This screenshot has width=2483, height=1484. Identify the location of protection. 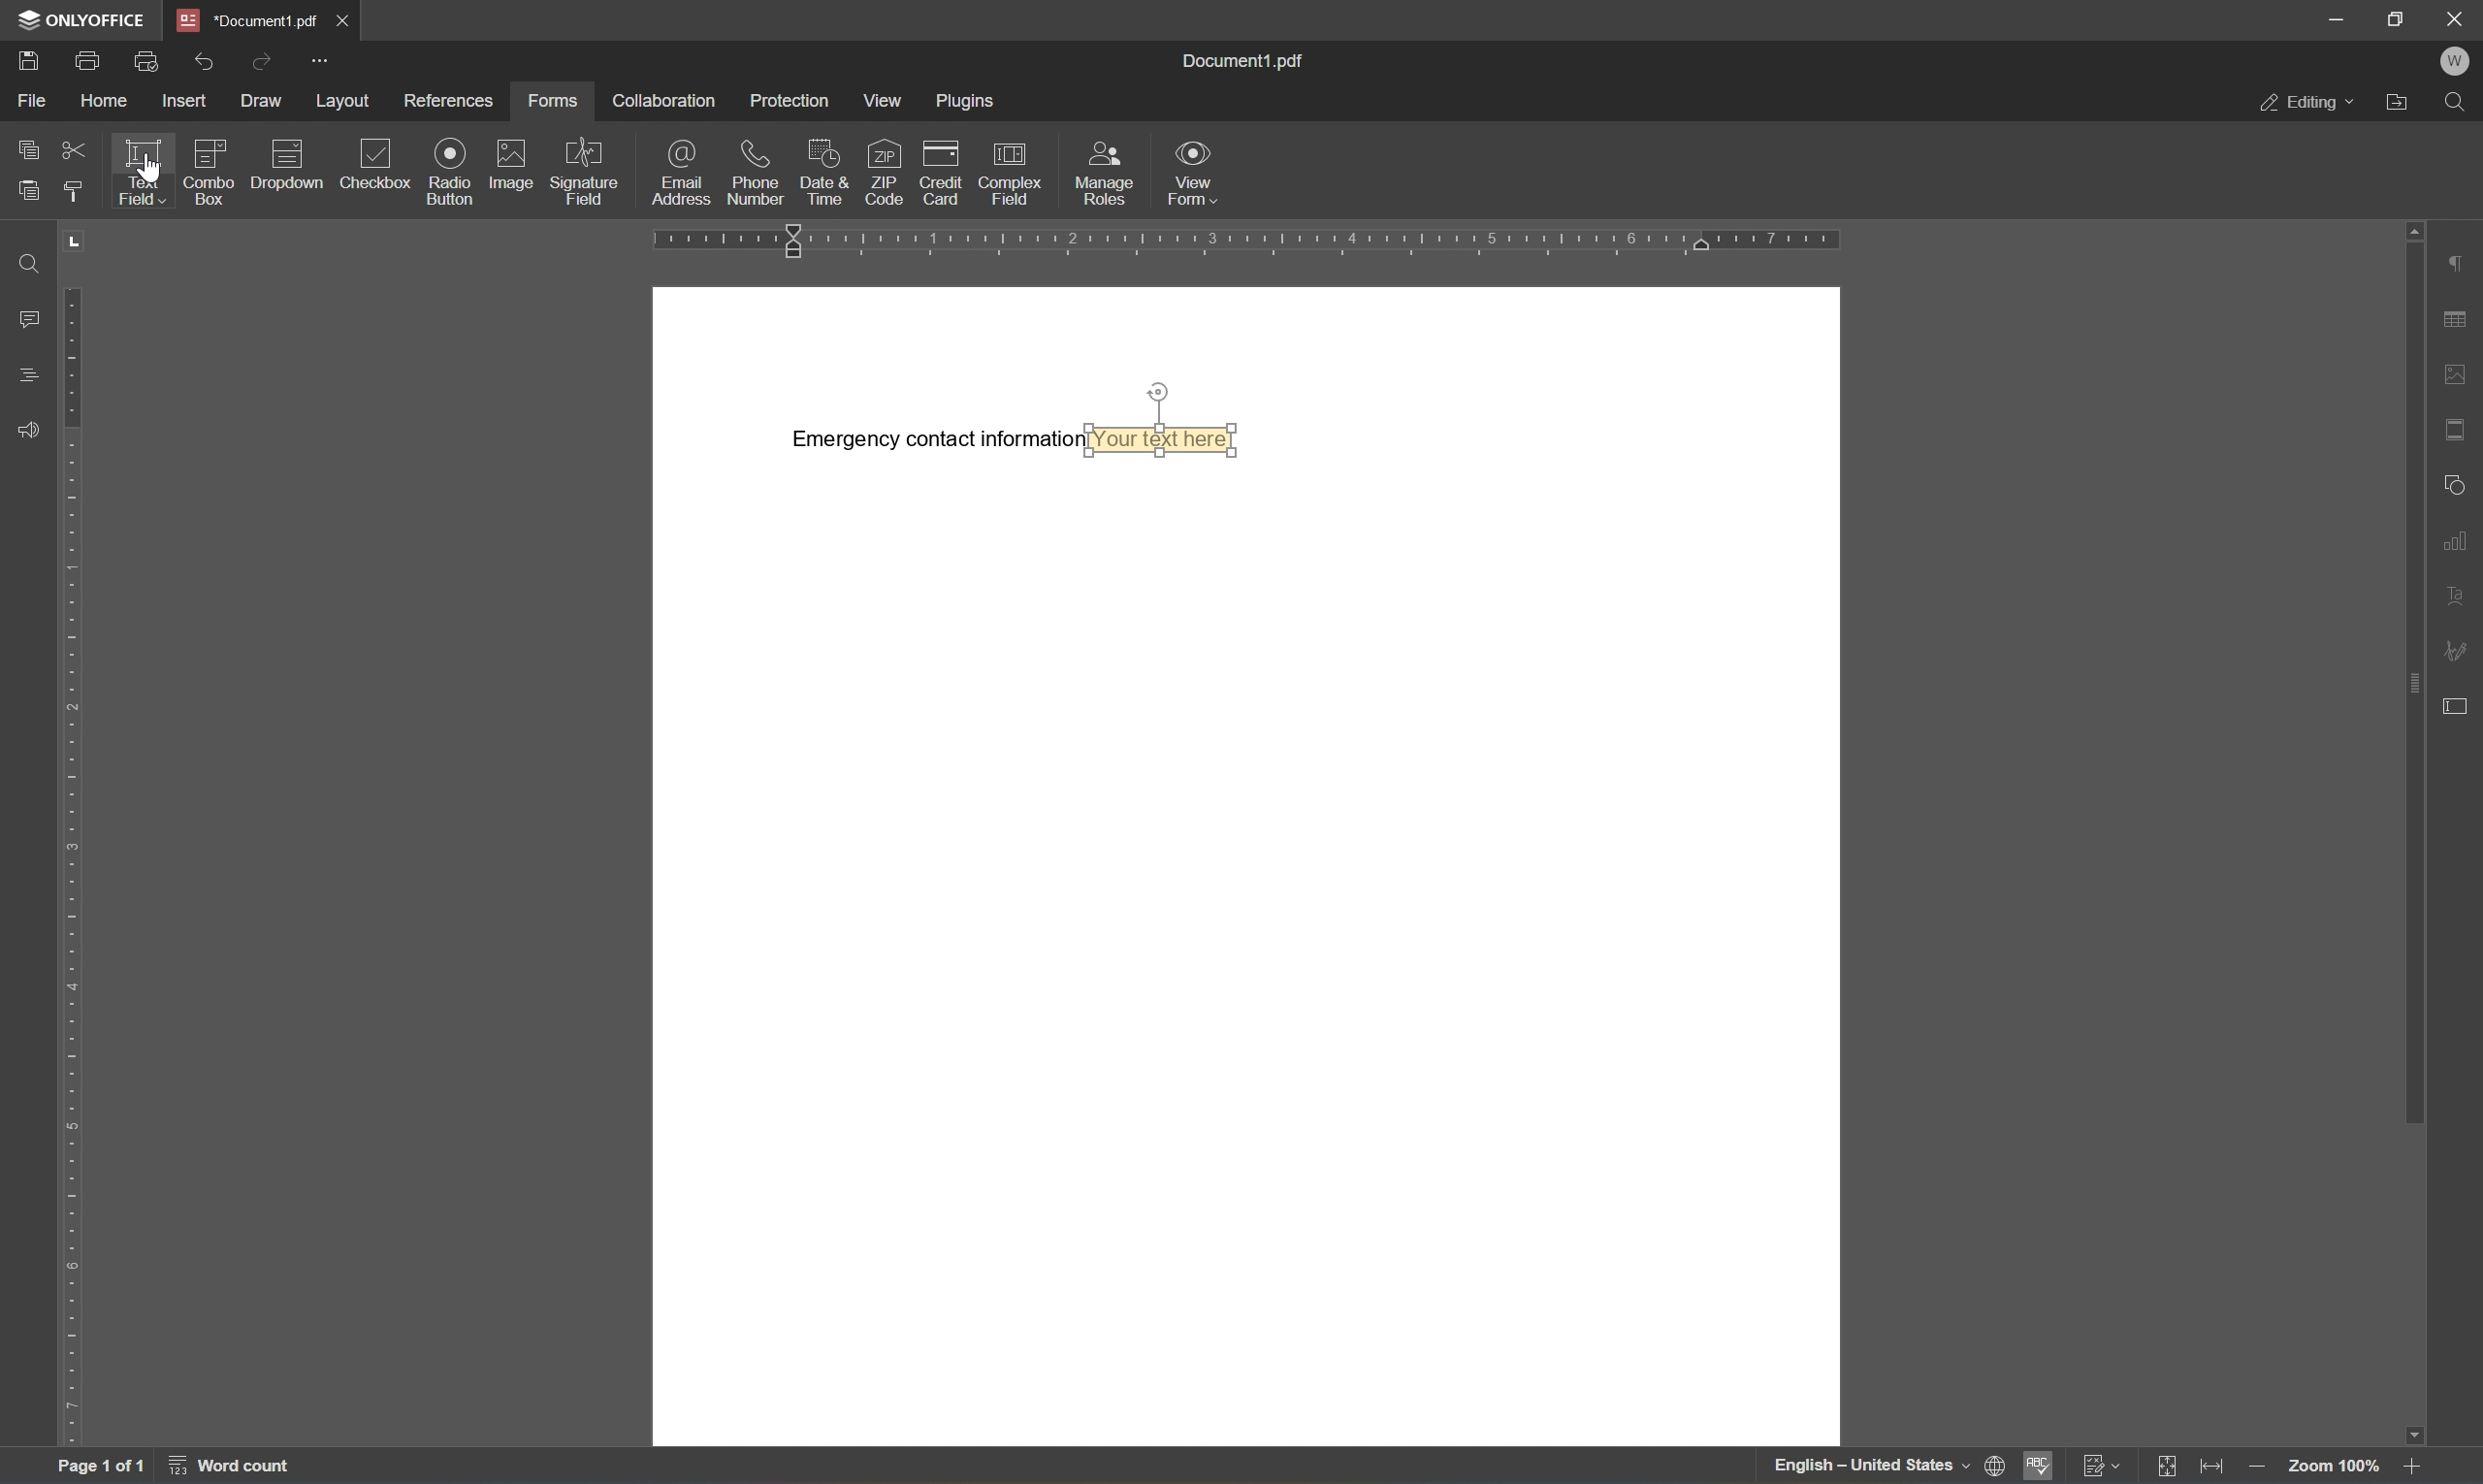
(795, 104).